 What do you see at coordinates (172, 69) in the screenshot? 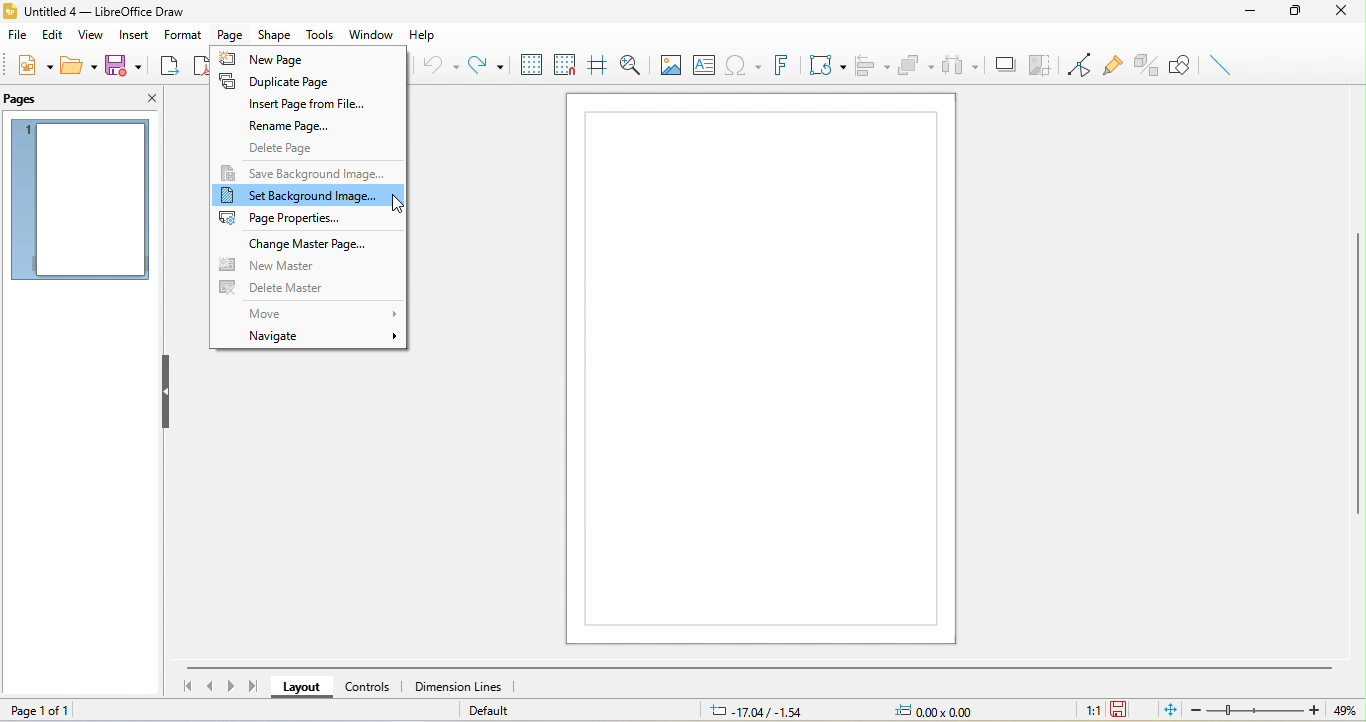
I see `export` at bounding box center [172, 69].